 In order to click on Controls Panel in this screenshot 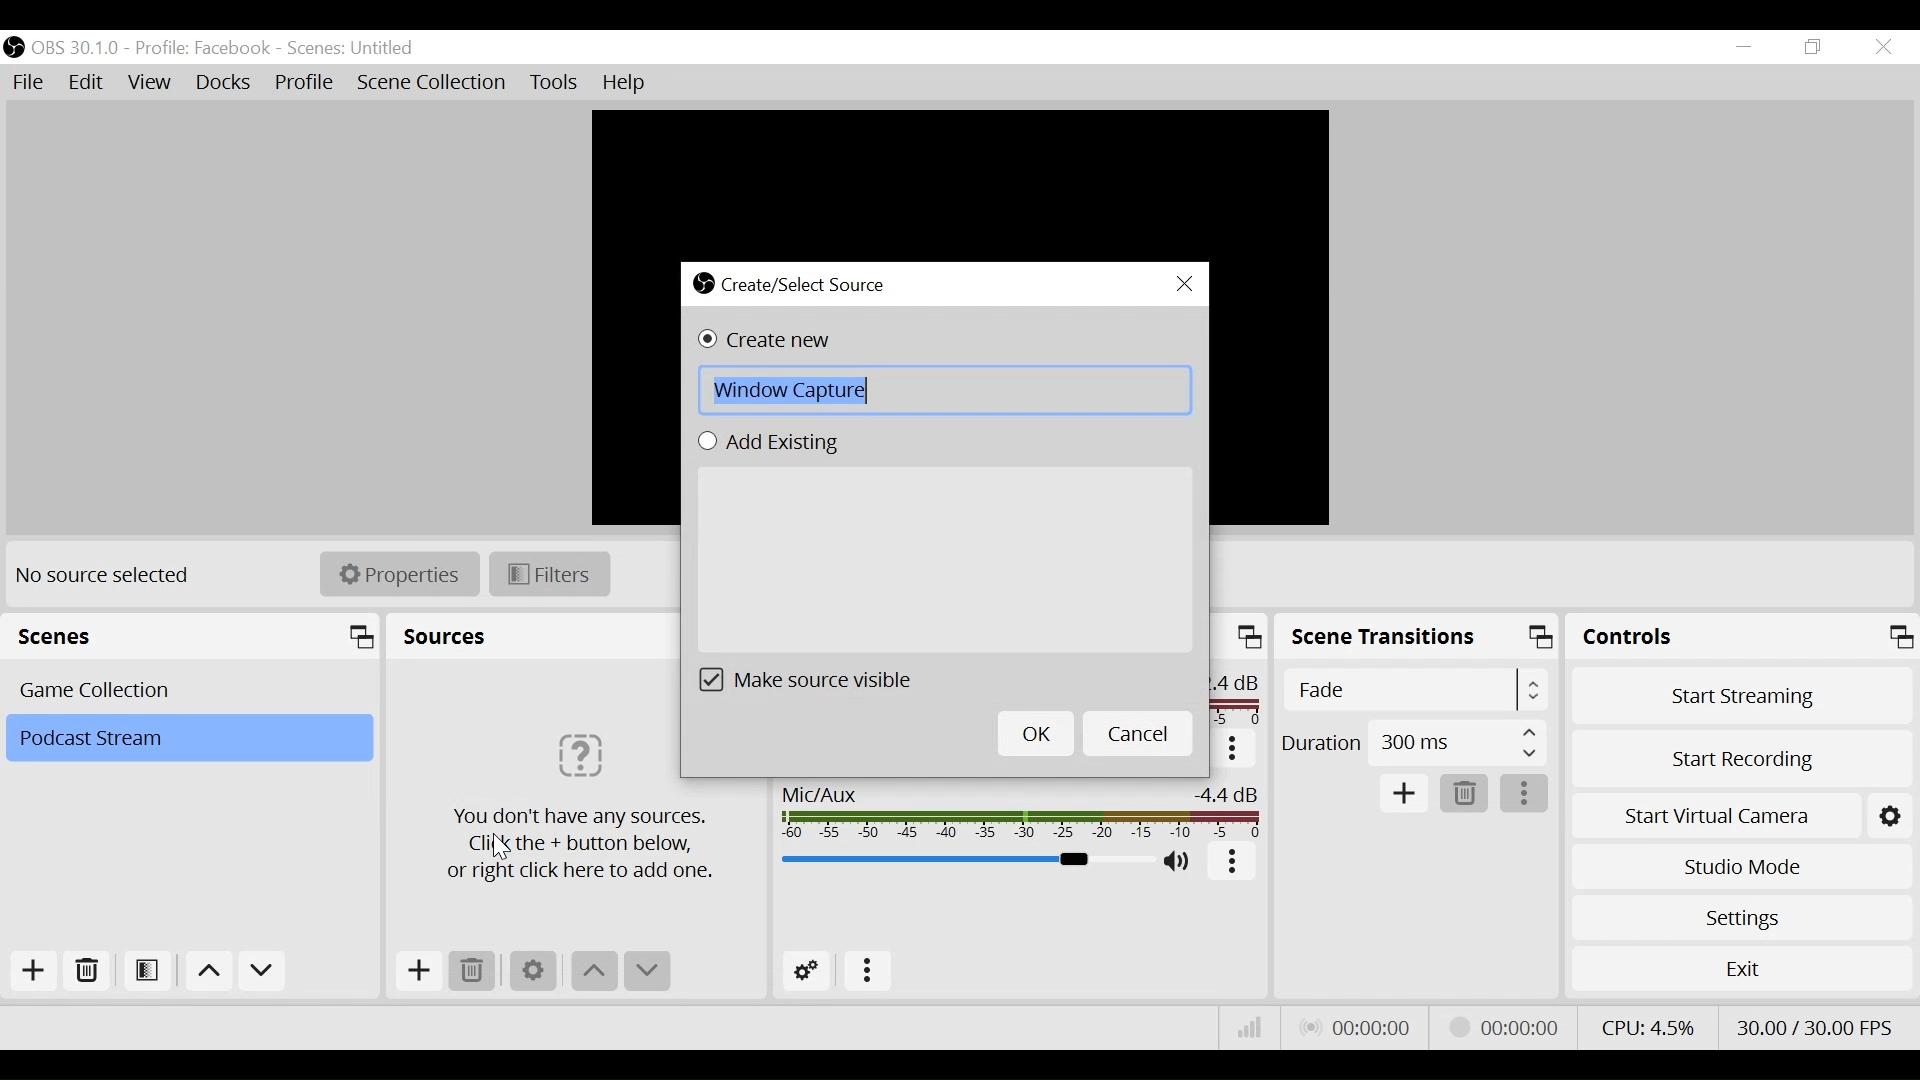, I will do `click(1742, 637)`.